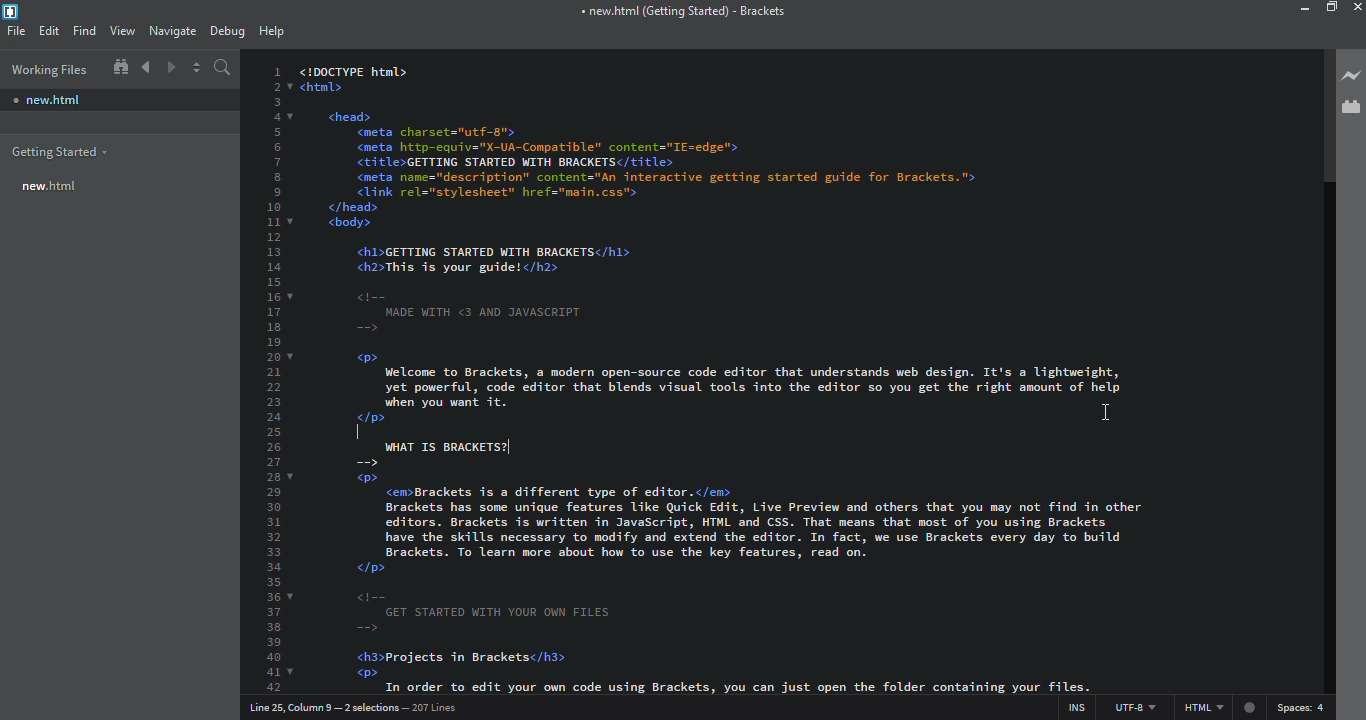 The image size is (1366, 720). I want to click on ins, so click(1072, 705).